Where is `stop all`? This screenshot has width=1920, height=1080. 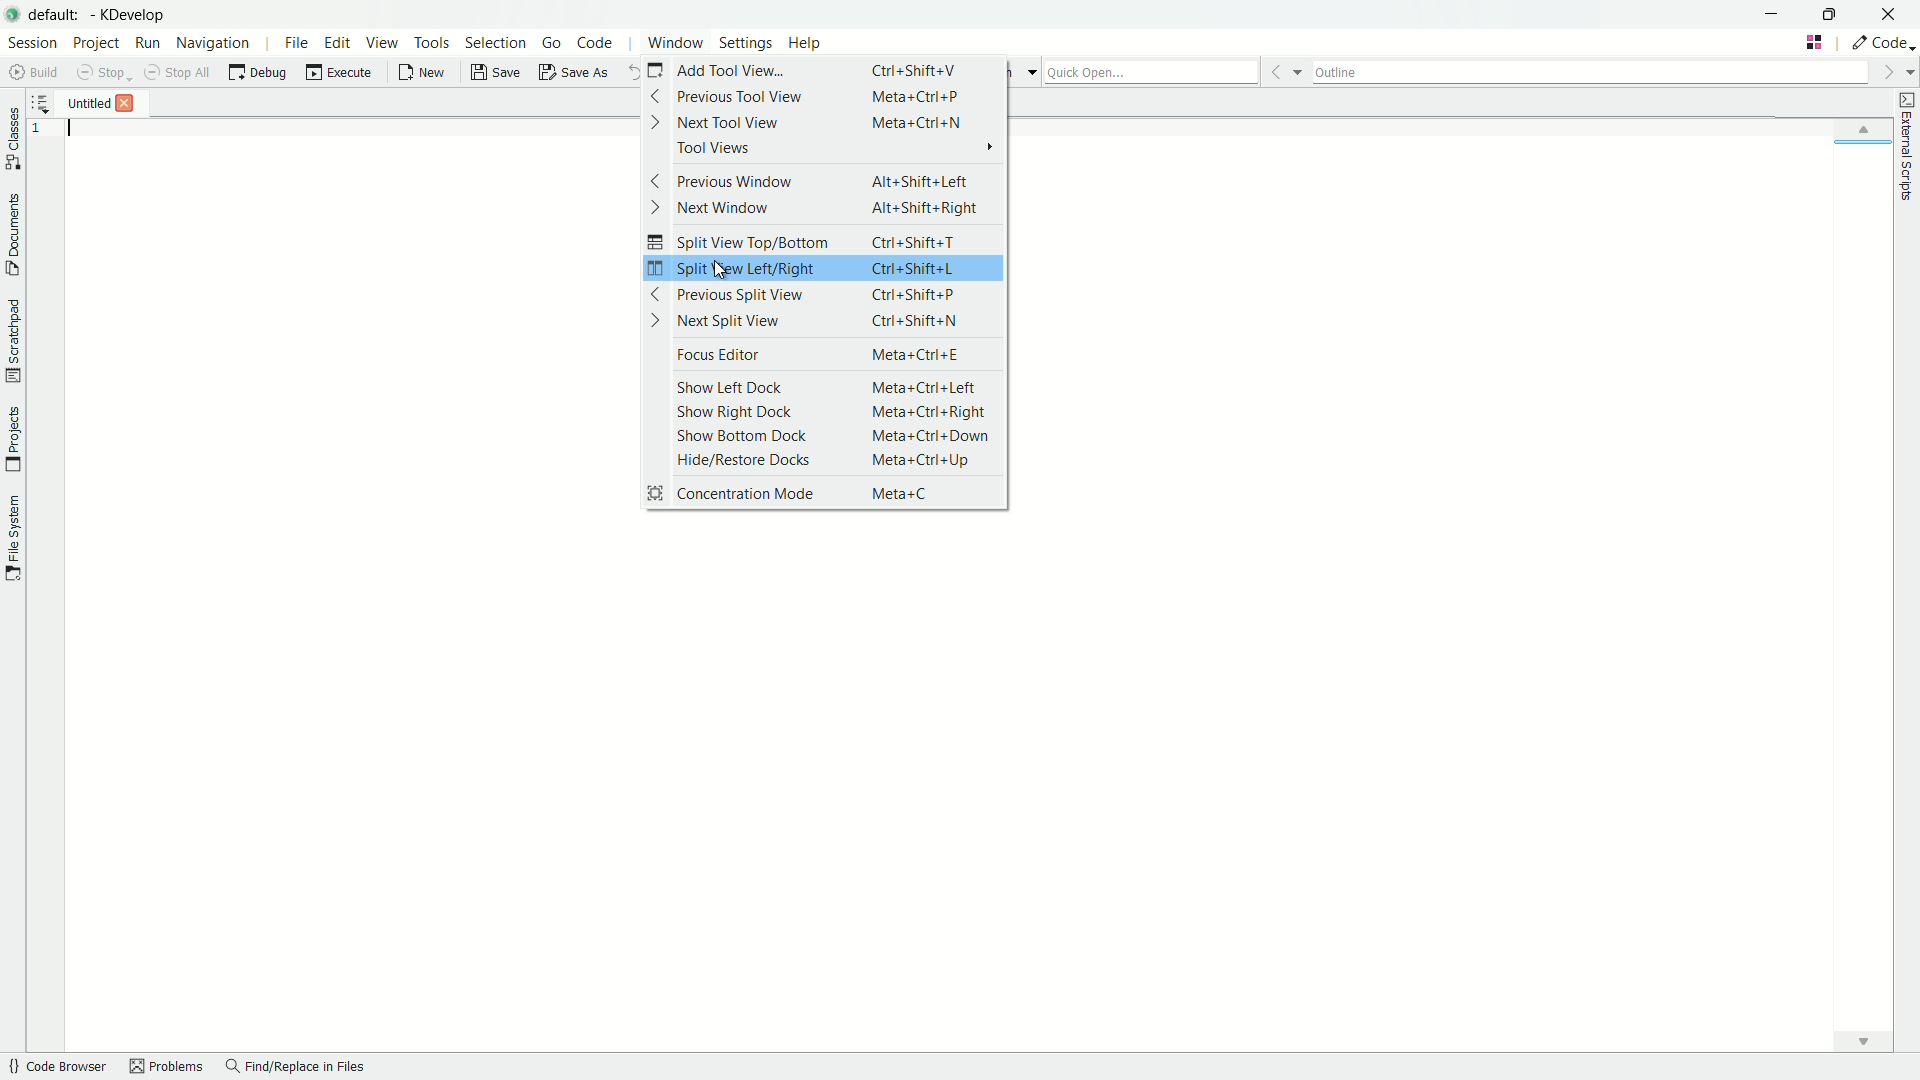 stop all is located at coordinates (178, 73).